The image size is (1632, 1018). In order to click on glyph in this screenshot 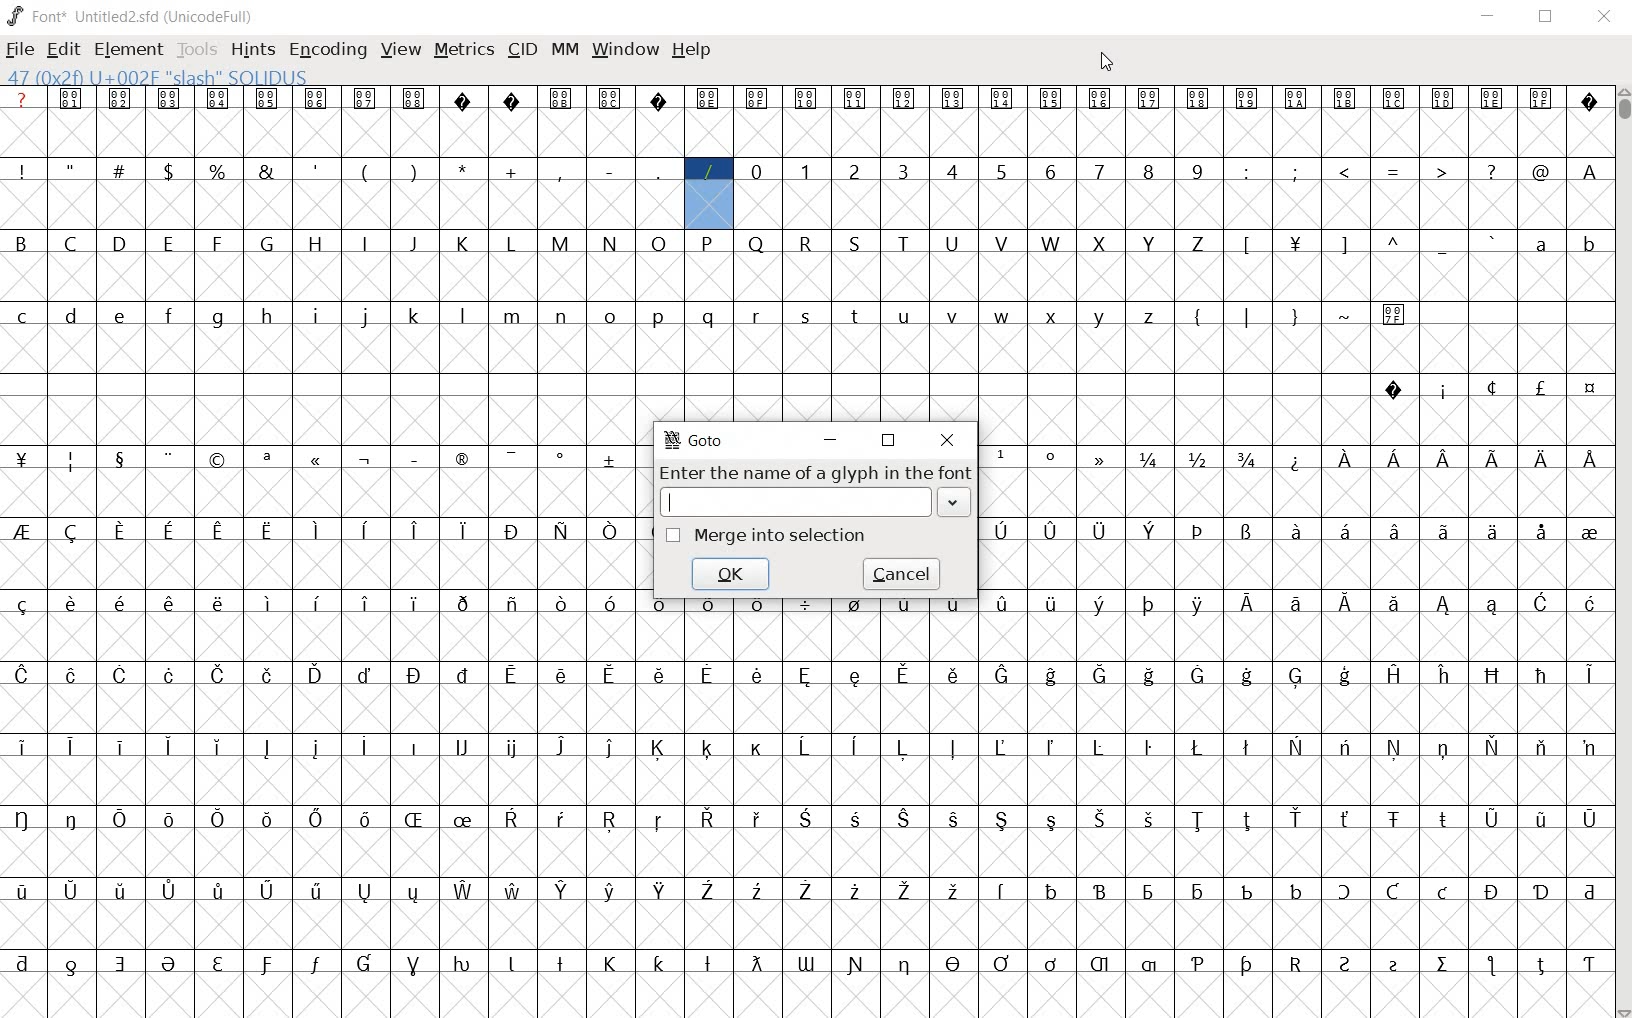, I will do `click(218, 533)`.